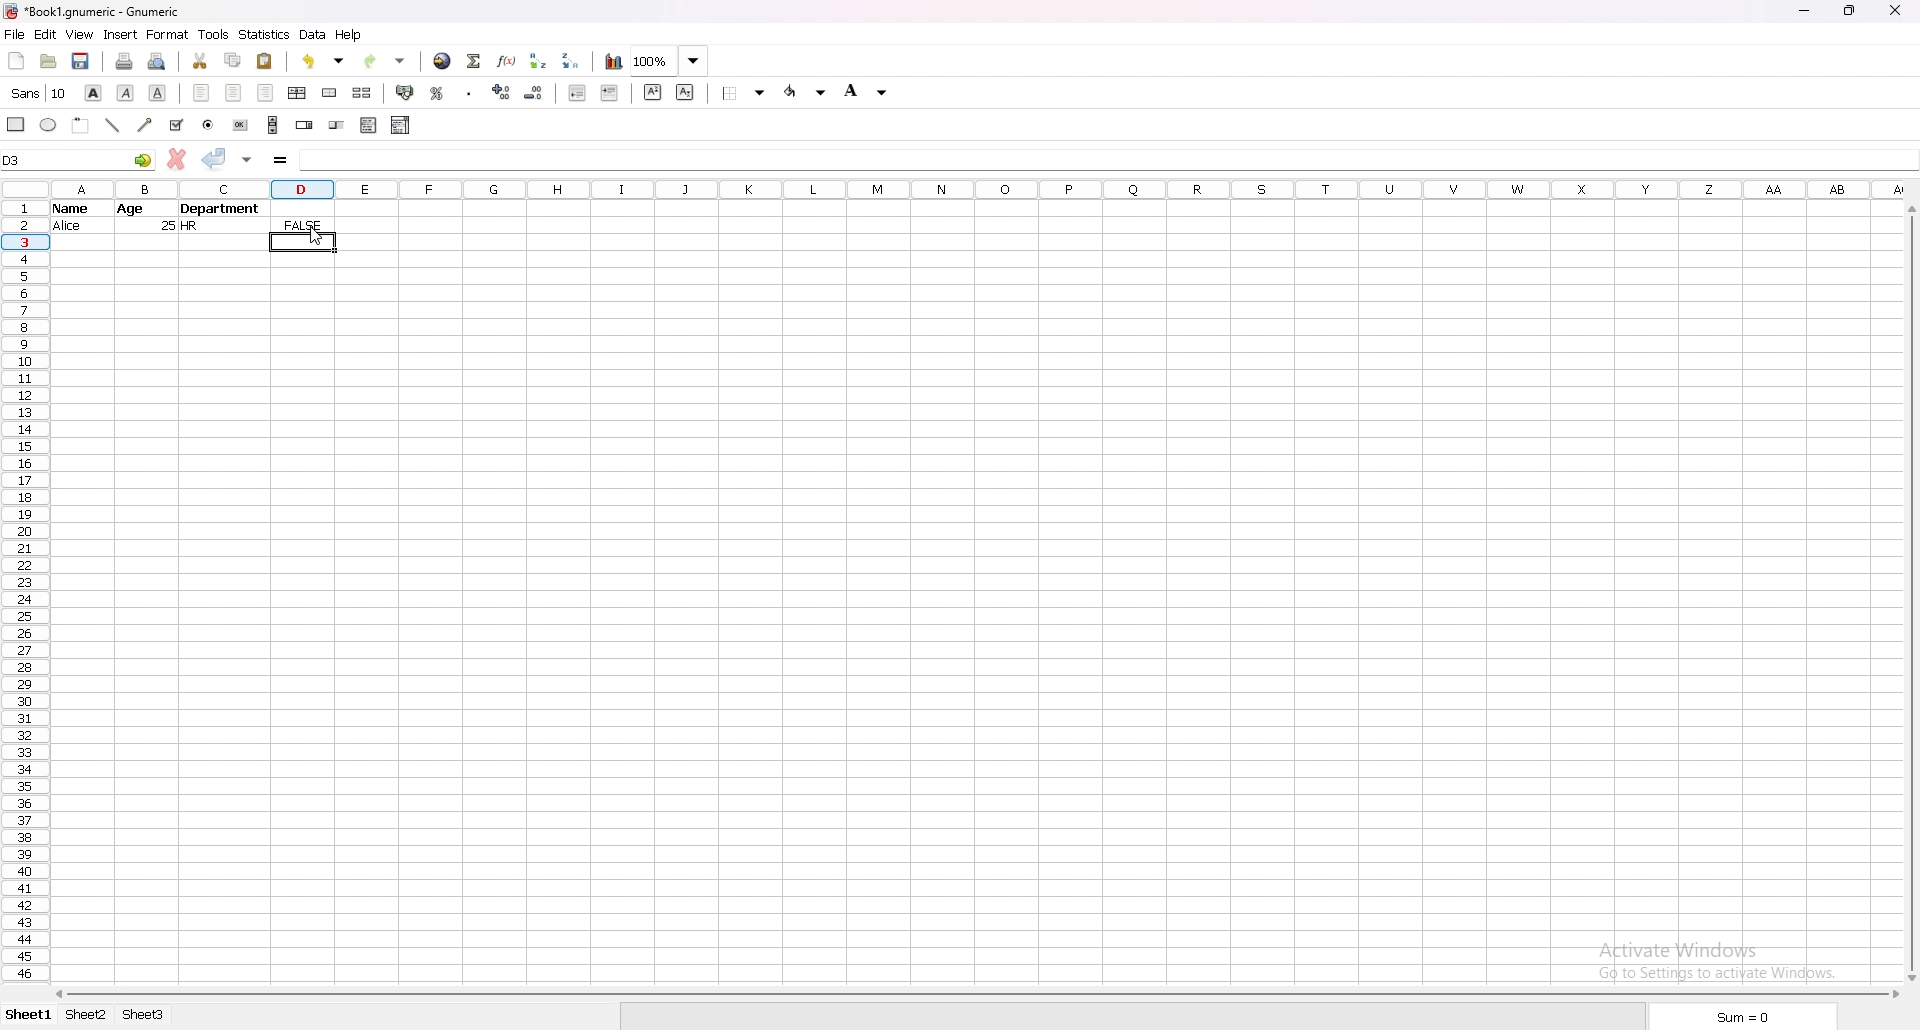 The image size is (1920, 1030). Describe the element at coordinates (577, 93) in the screenshot. I see `decrease indent` at that location.